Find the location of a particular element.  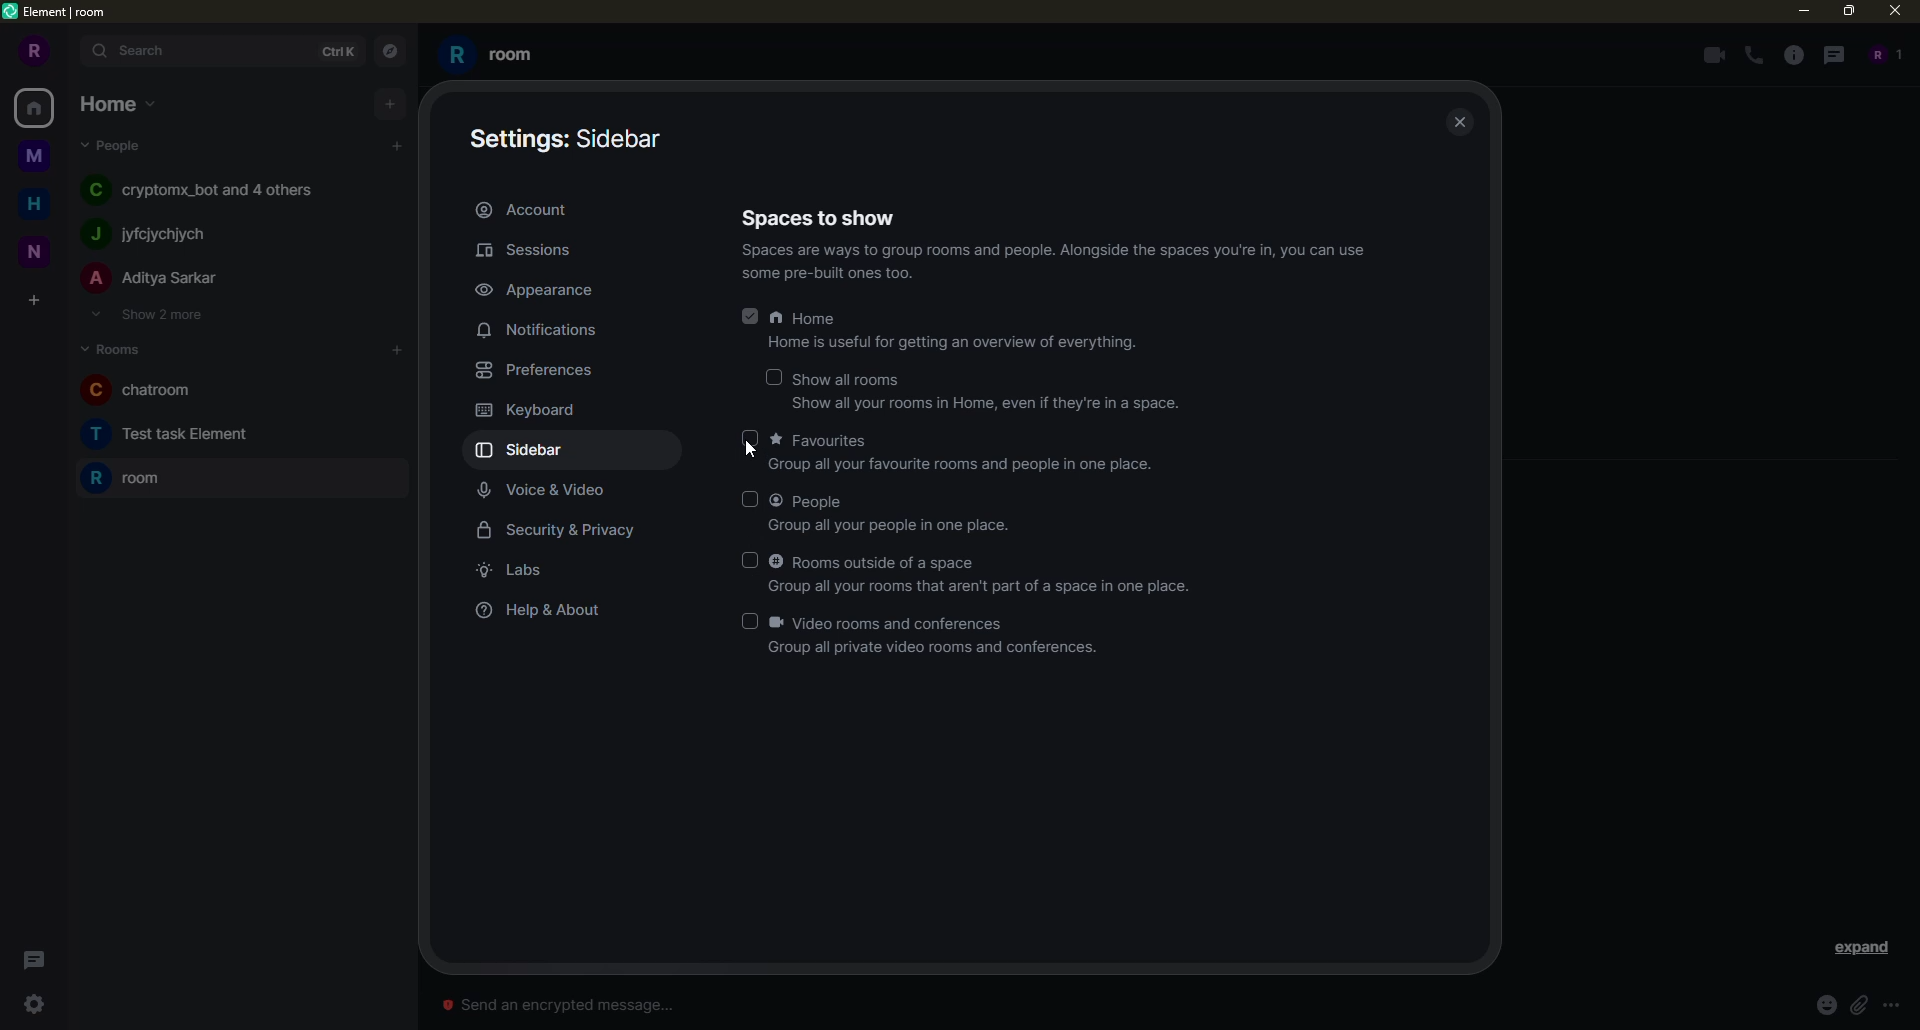

threads is located at coordinates (32, 956).